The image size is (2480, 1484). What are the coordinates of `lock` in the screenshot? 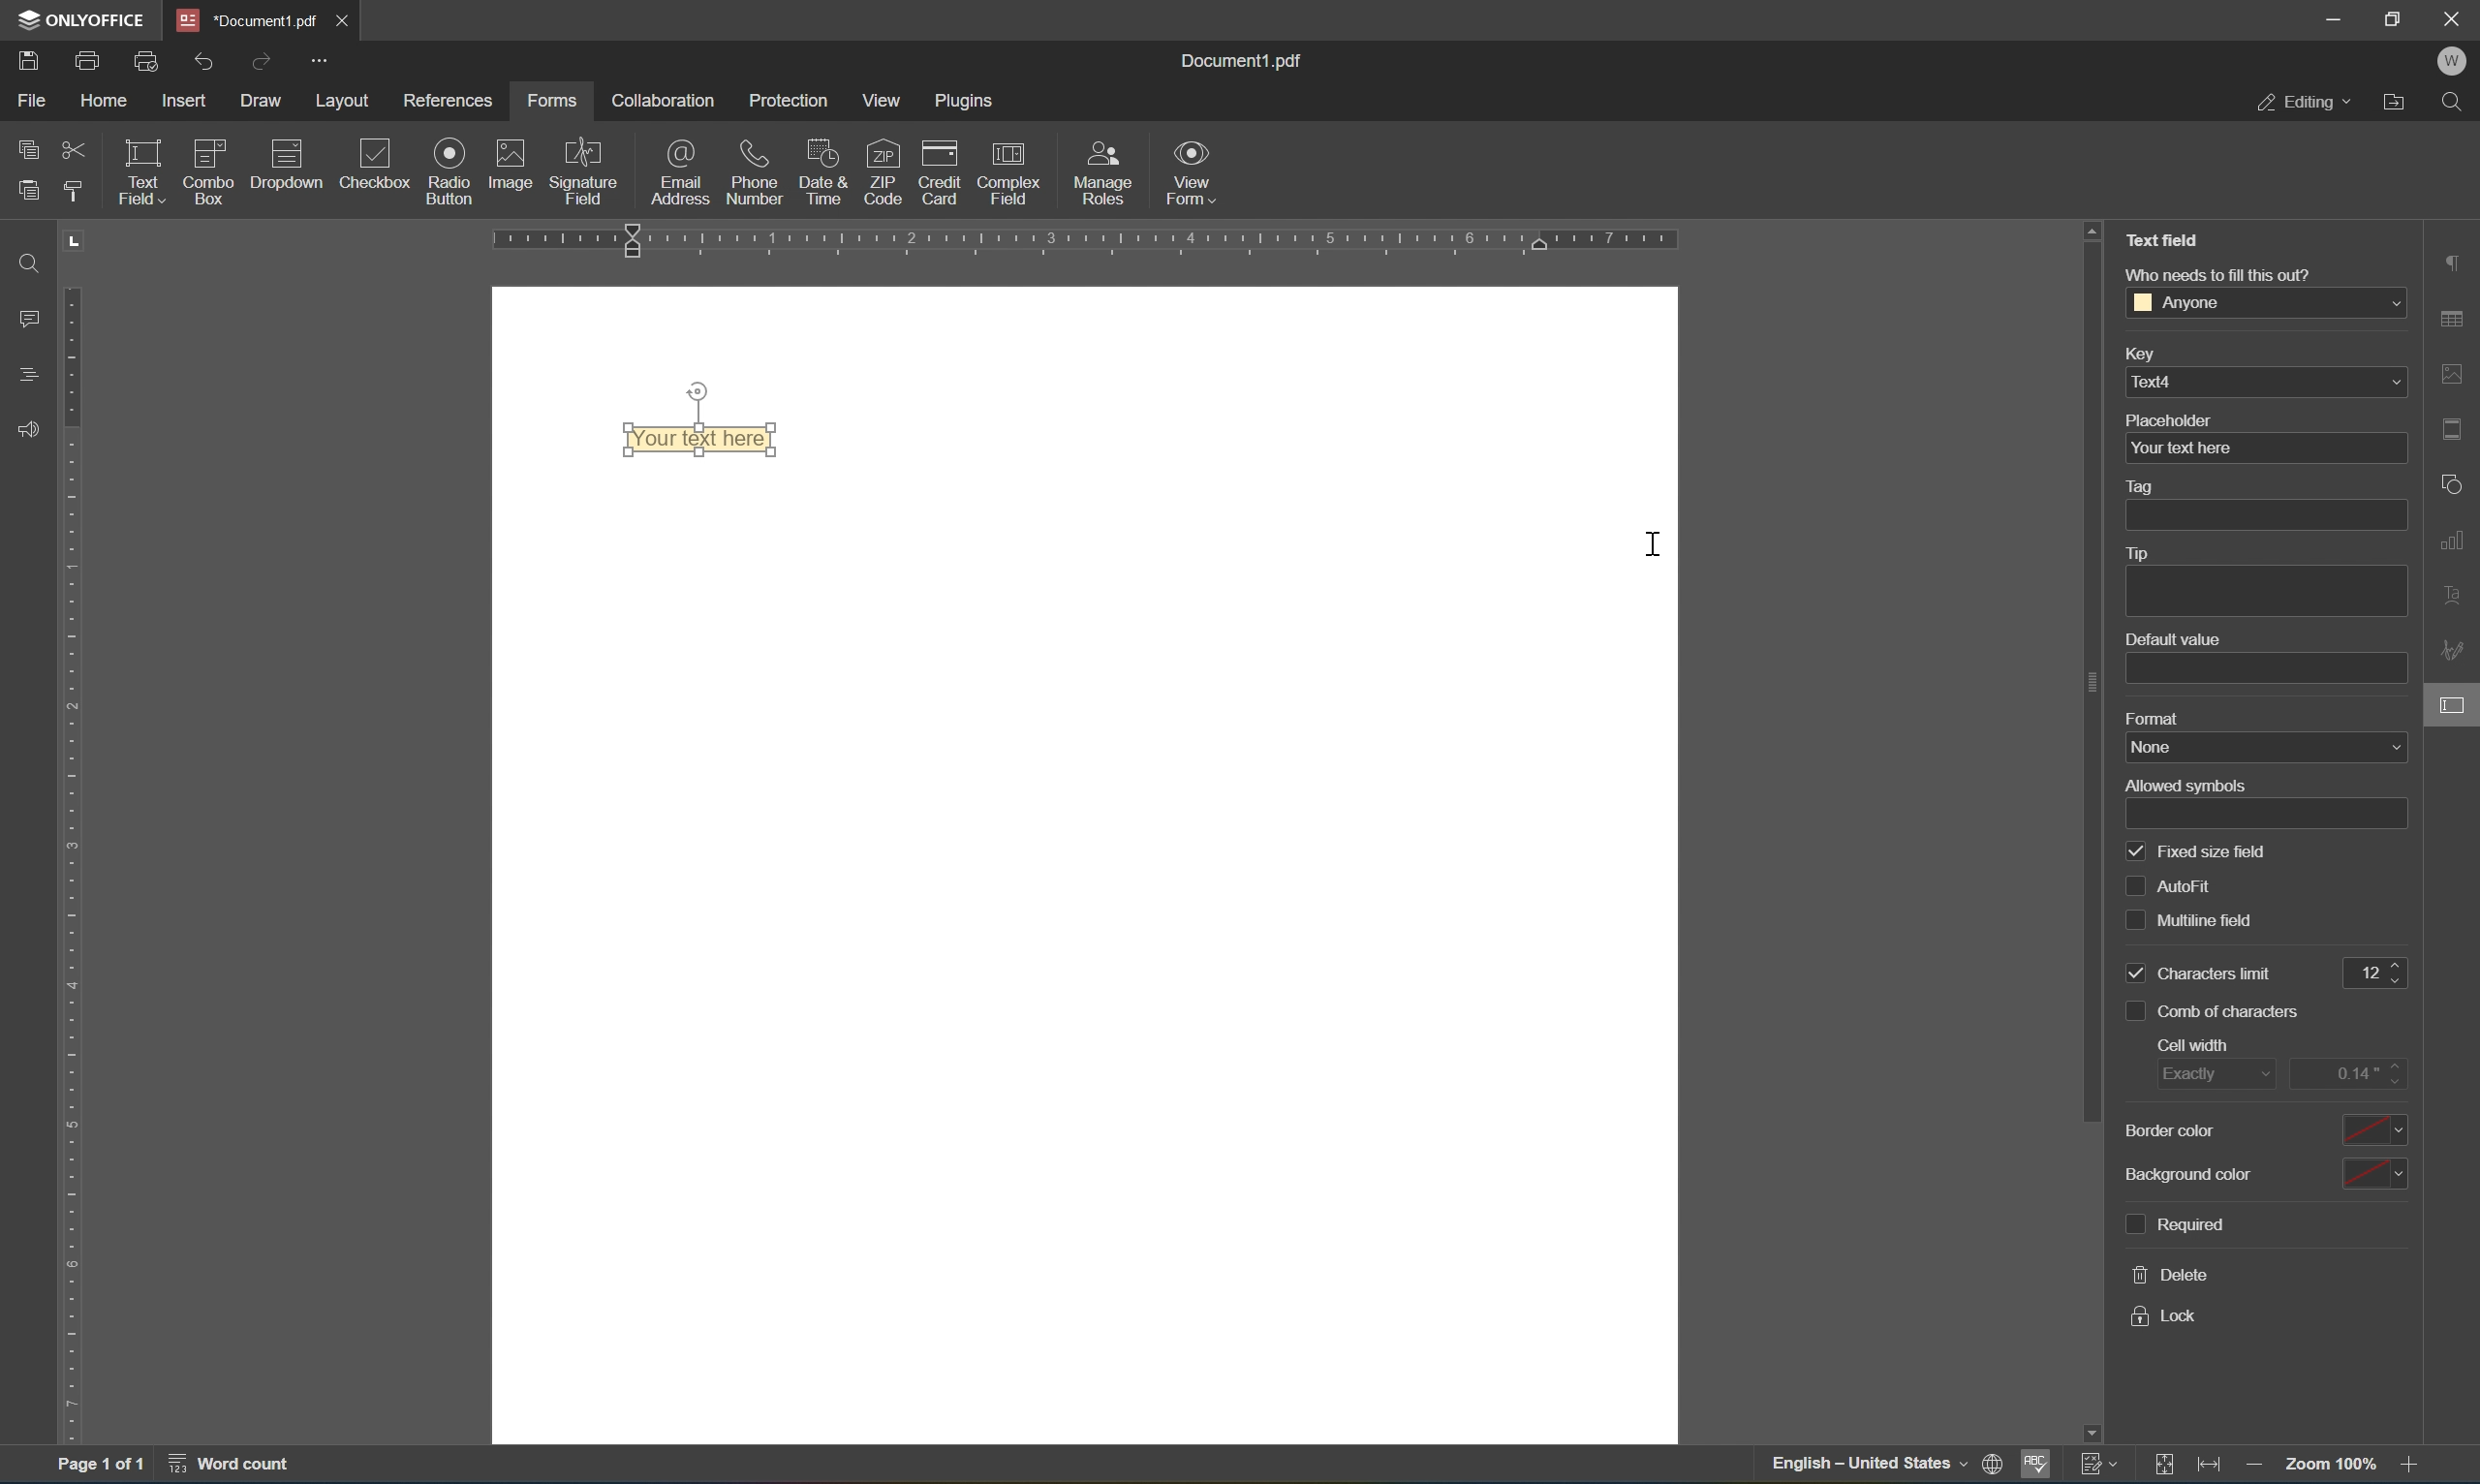 It's located at (2175, 1317).